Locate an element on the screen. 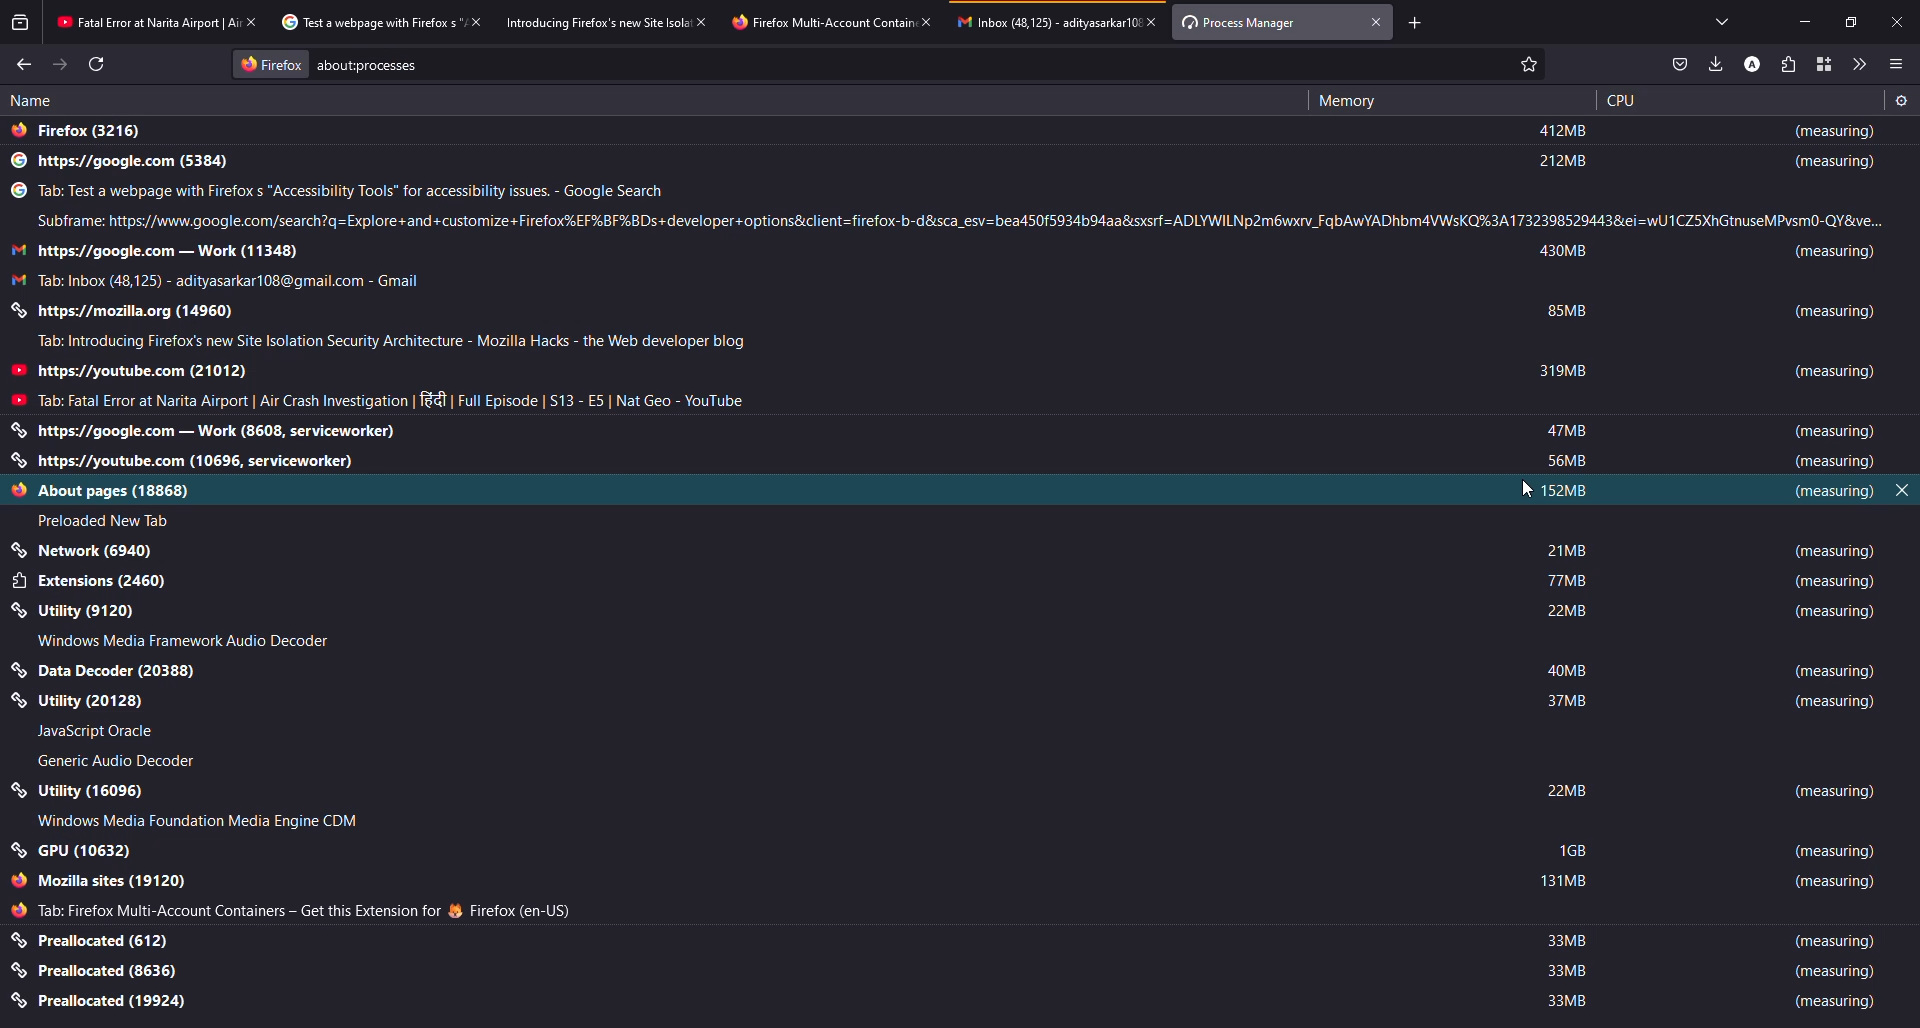 This screenshot has width=1920, height=1028. close is located at coordinates (256, 21).